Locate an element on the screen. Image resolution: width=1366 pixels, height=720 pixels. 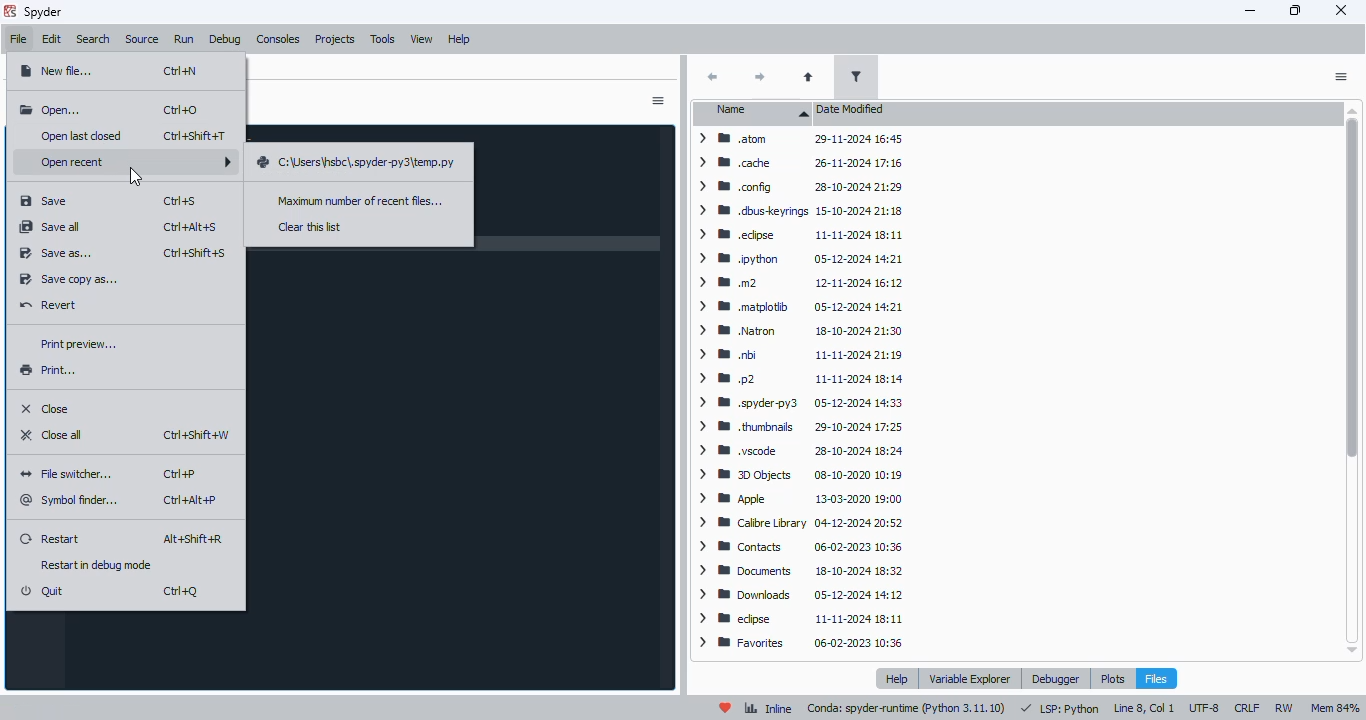
> WM Calibre Library 04-12-2024 20:52. is located at coordinates (800, 524).